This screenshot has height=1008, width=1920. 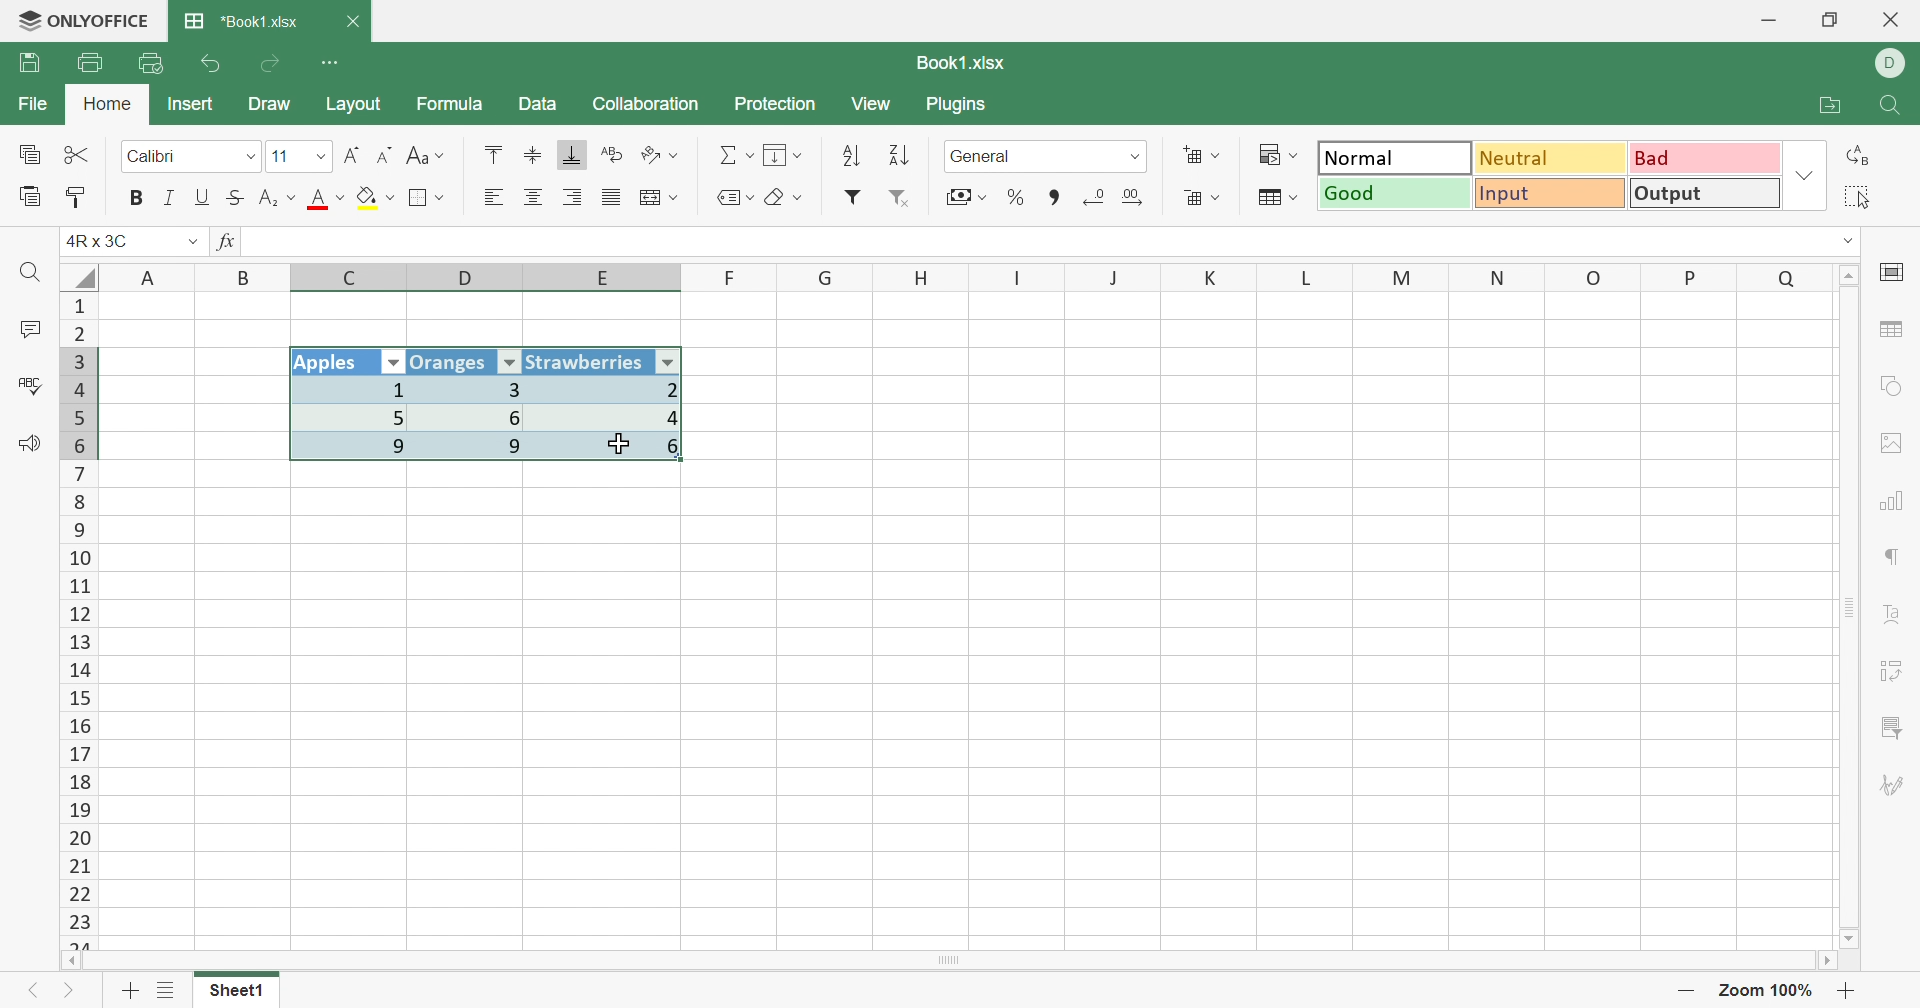 I want to click on Increase decimals, so click(x=1141, y=197).